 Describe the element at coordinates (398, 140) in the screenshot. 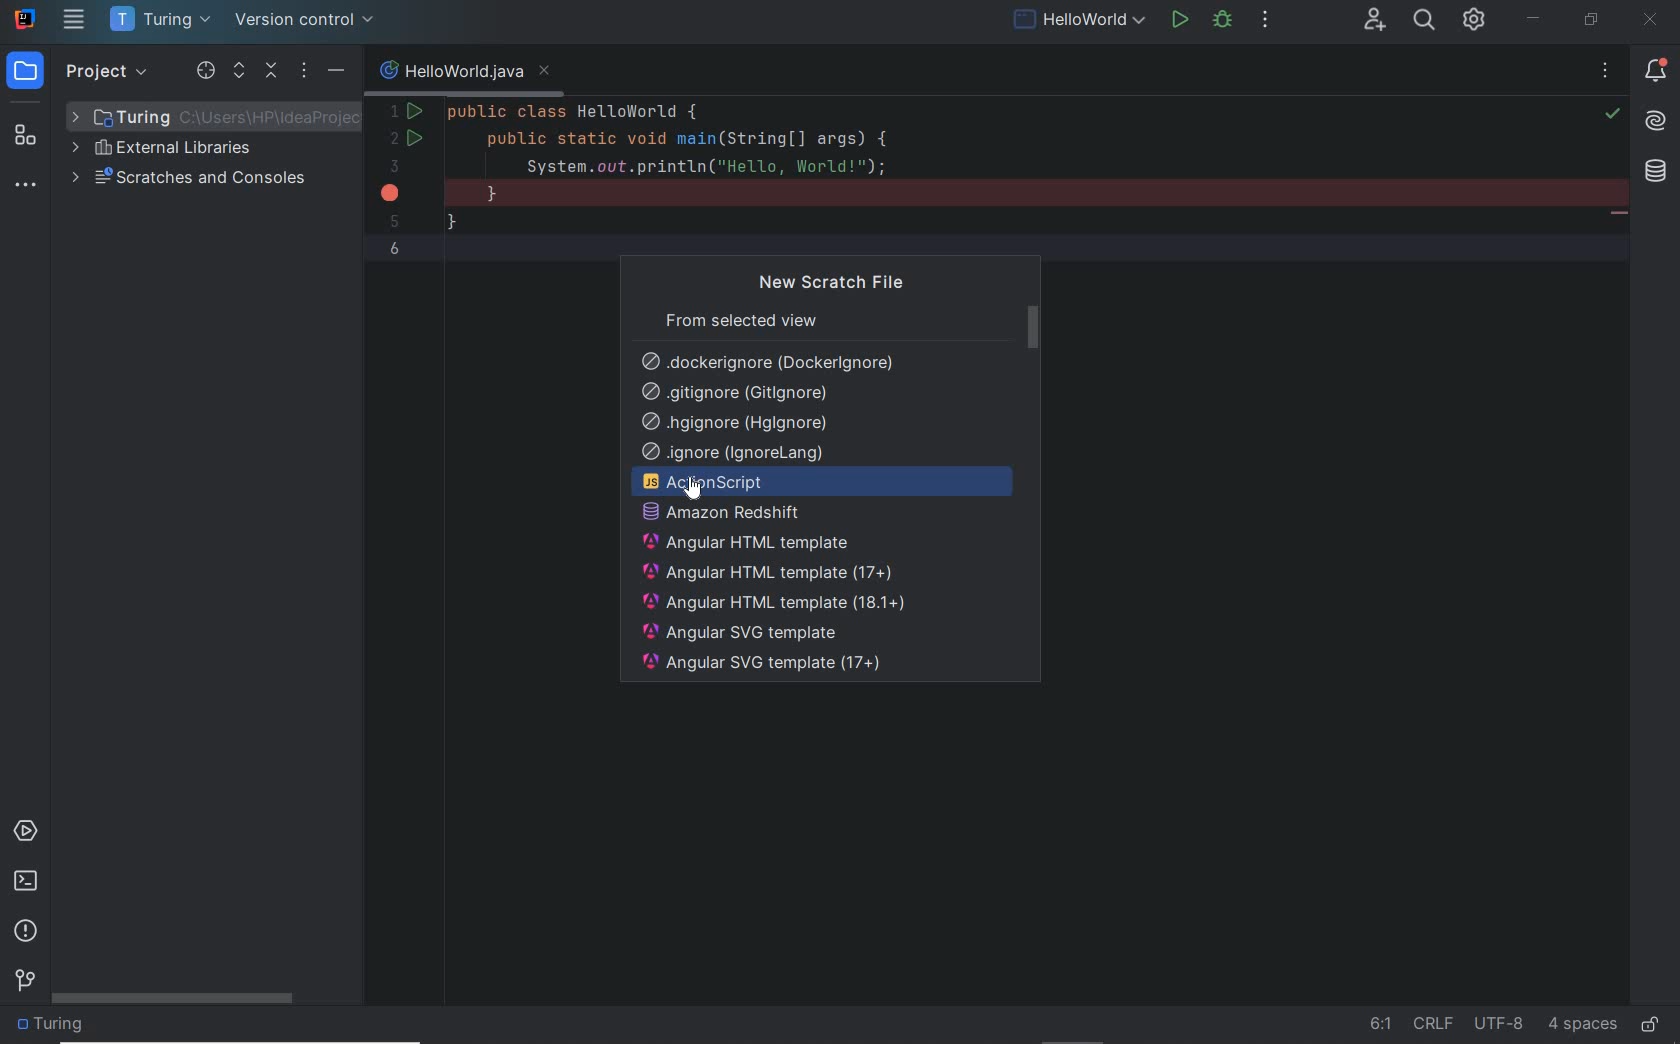

I see `2` at that location.